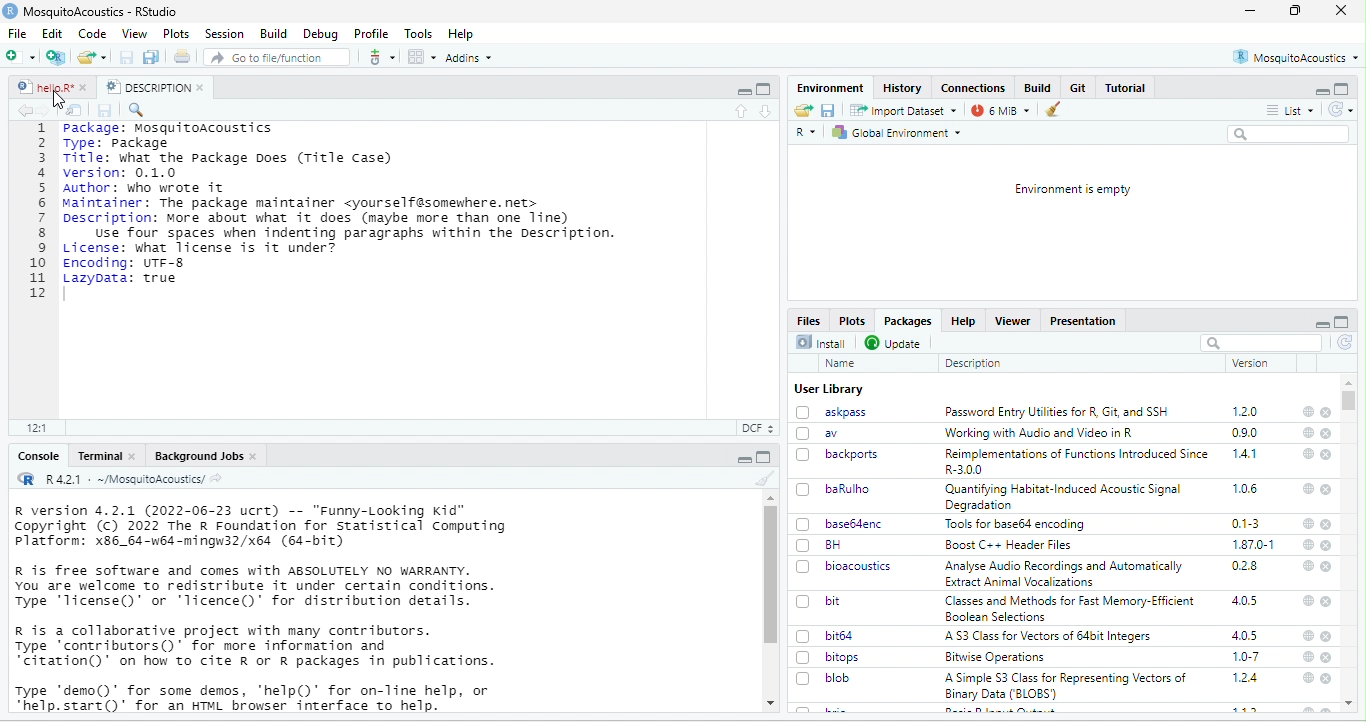 The height and width of the screenshot is (722, 1366). What do you see at coordinates (1351, 704) in the screenshot?
I see `scroll up` at bounding box center [1351, 704].